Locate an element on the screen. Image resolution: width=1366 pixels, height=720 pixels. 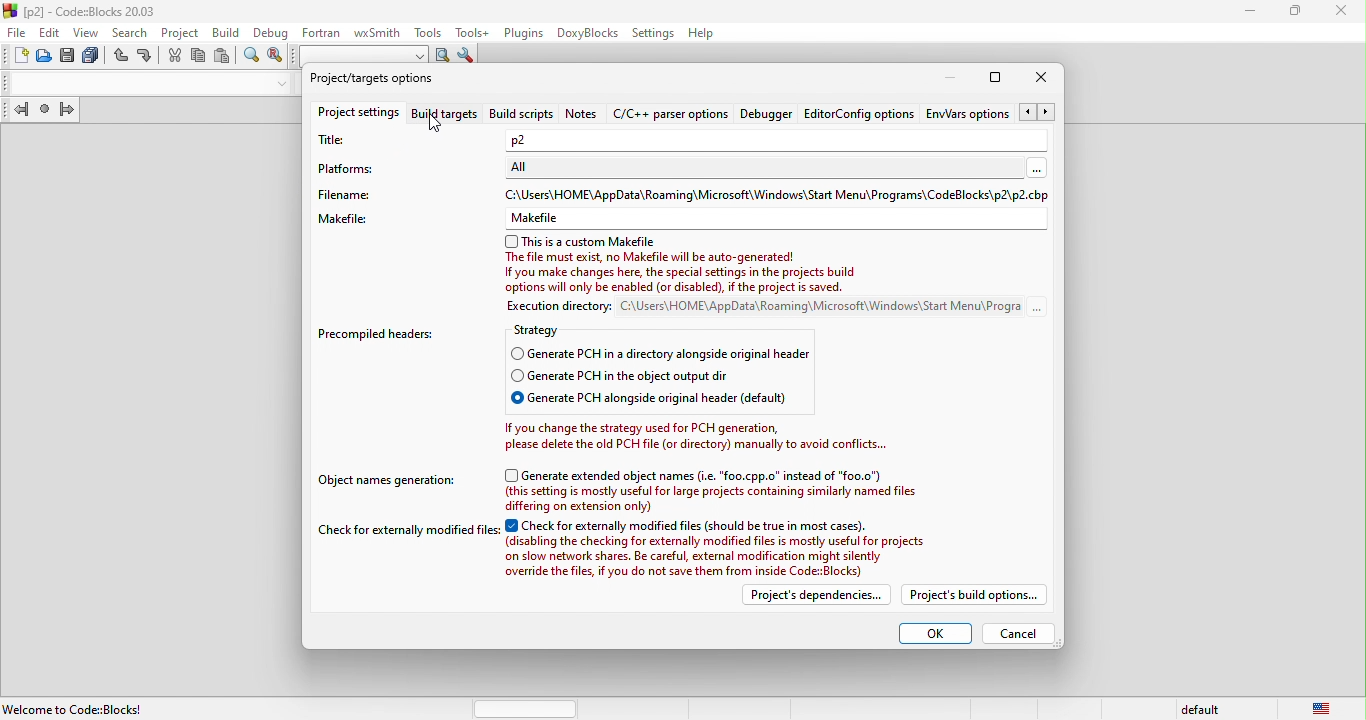
notes is located at coordinates (585, 115).